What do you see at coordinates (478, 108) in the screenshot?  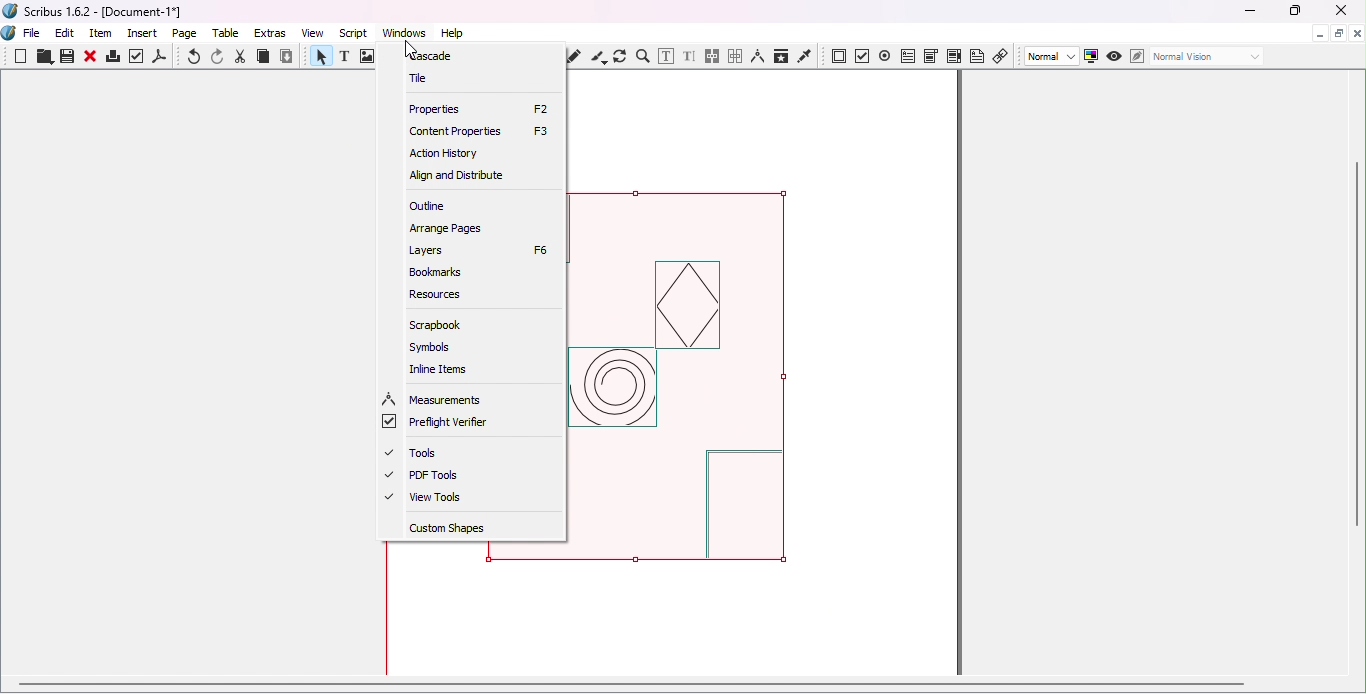 I see `Properties` at bounding box center [478, 108].